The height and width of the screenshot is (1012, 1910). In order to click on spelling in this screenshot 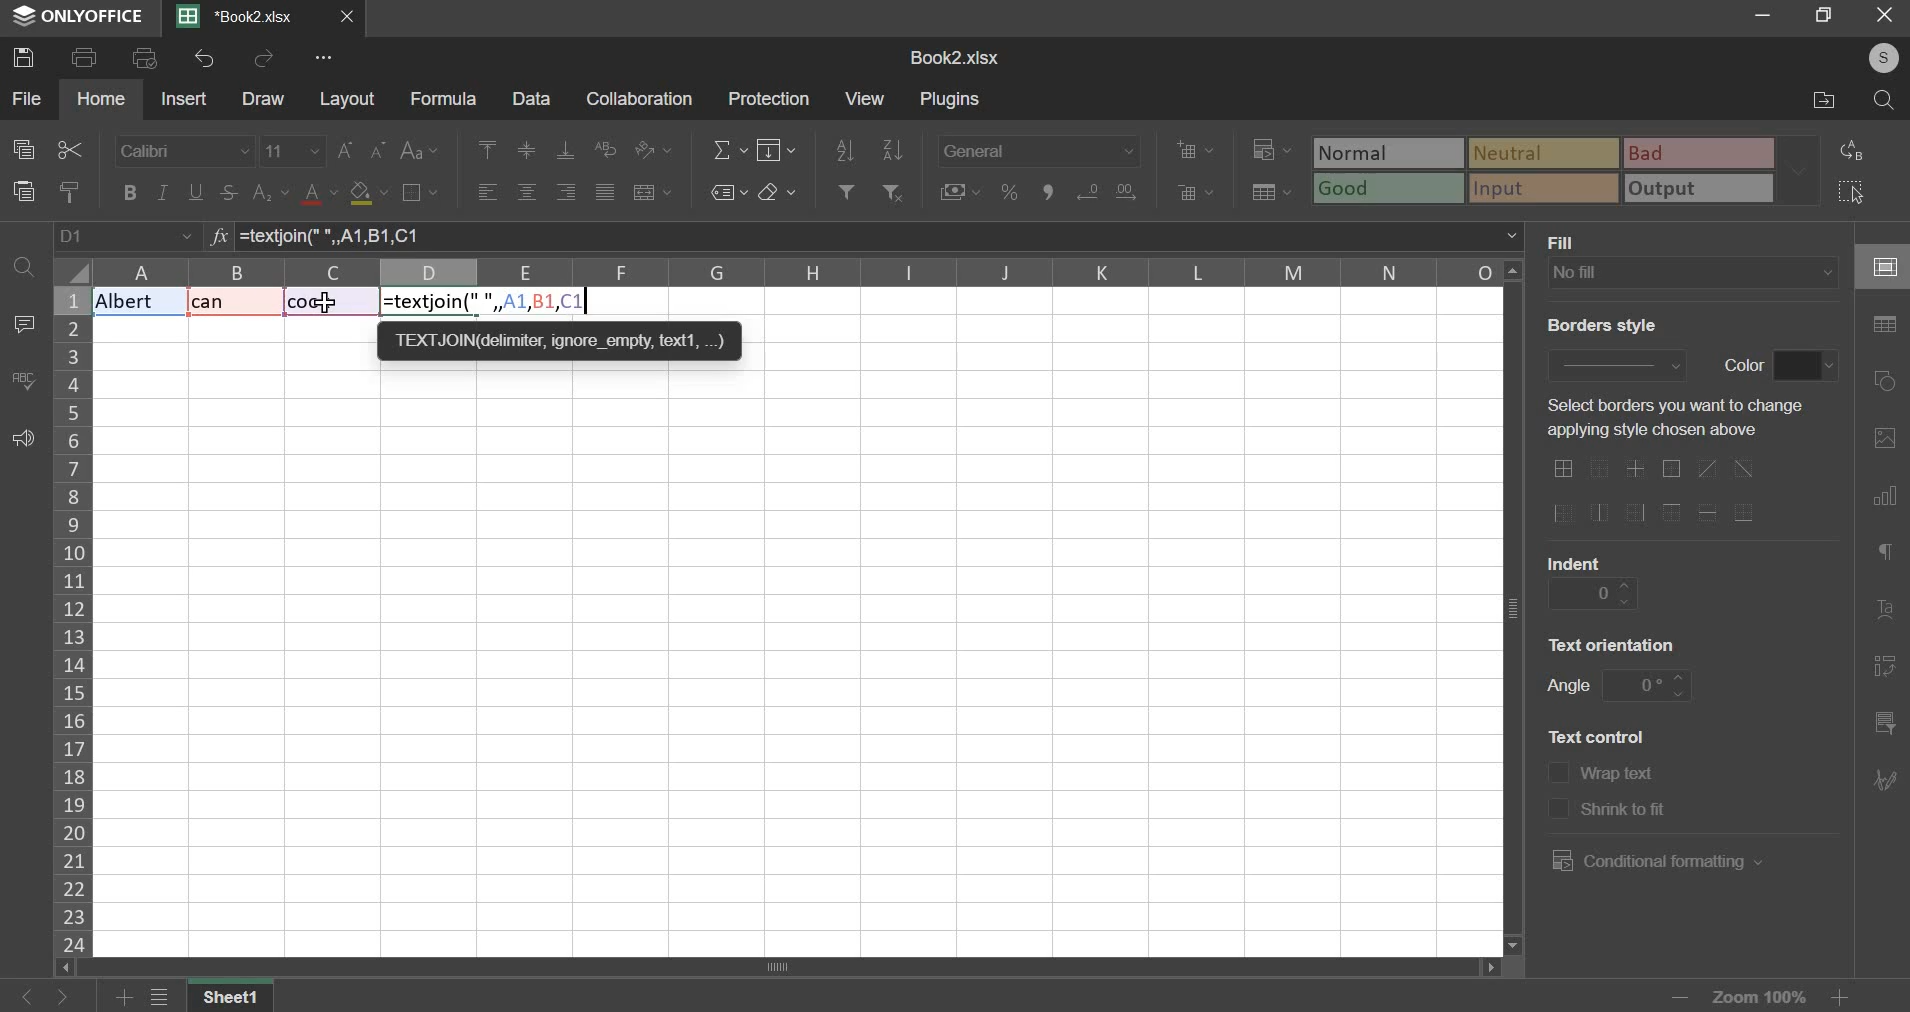, I will do `click(23, 380)`.